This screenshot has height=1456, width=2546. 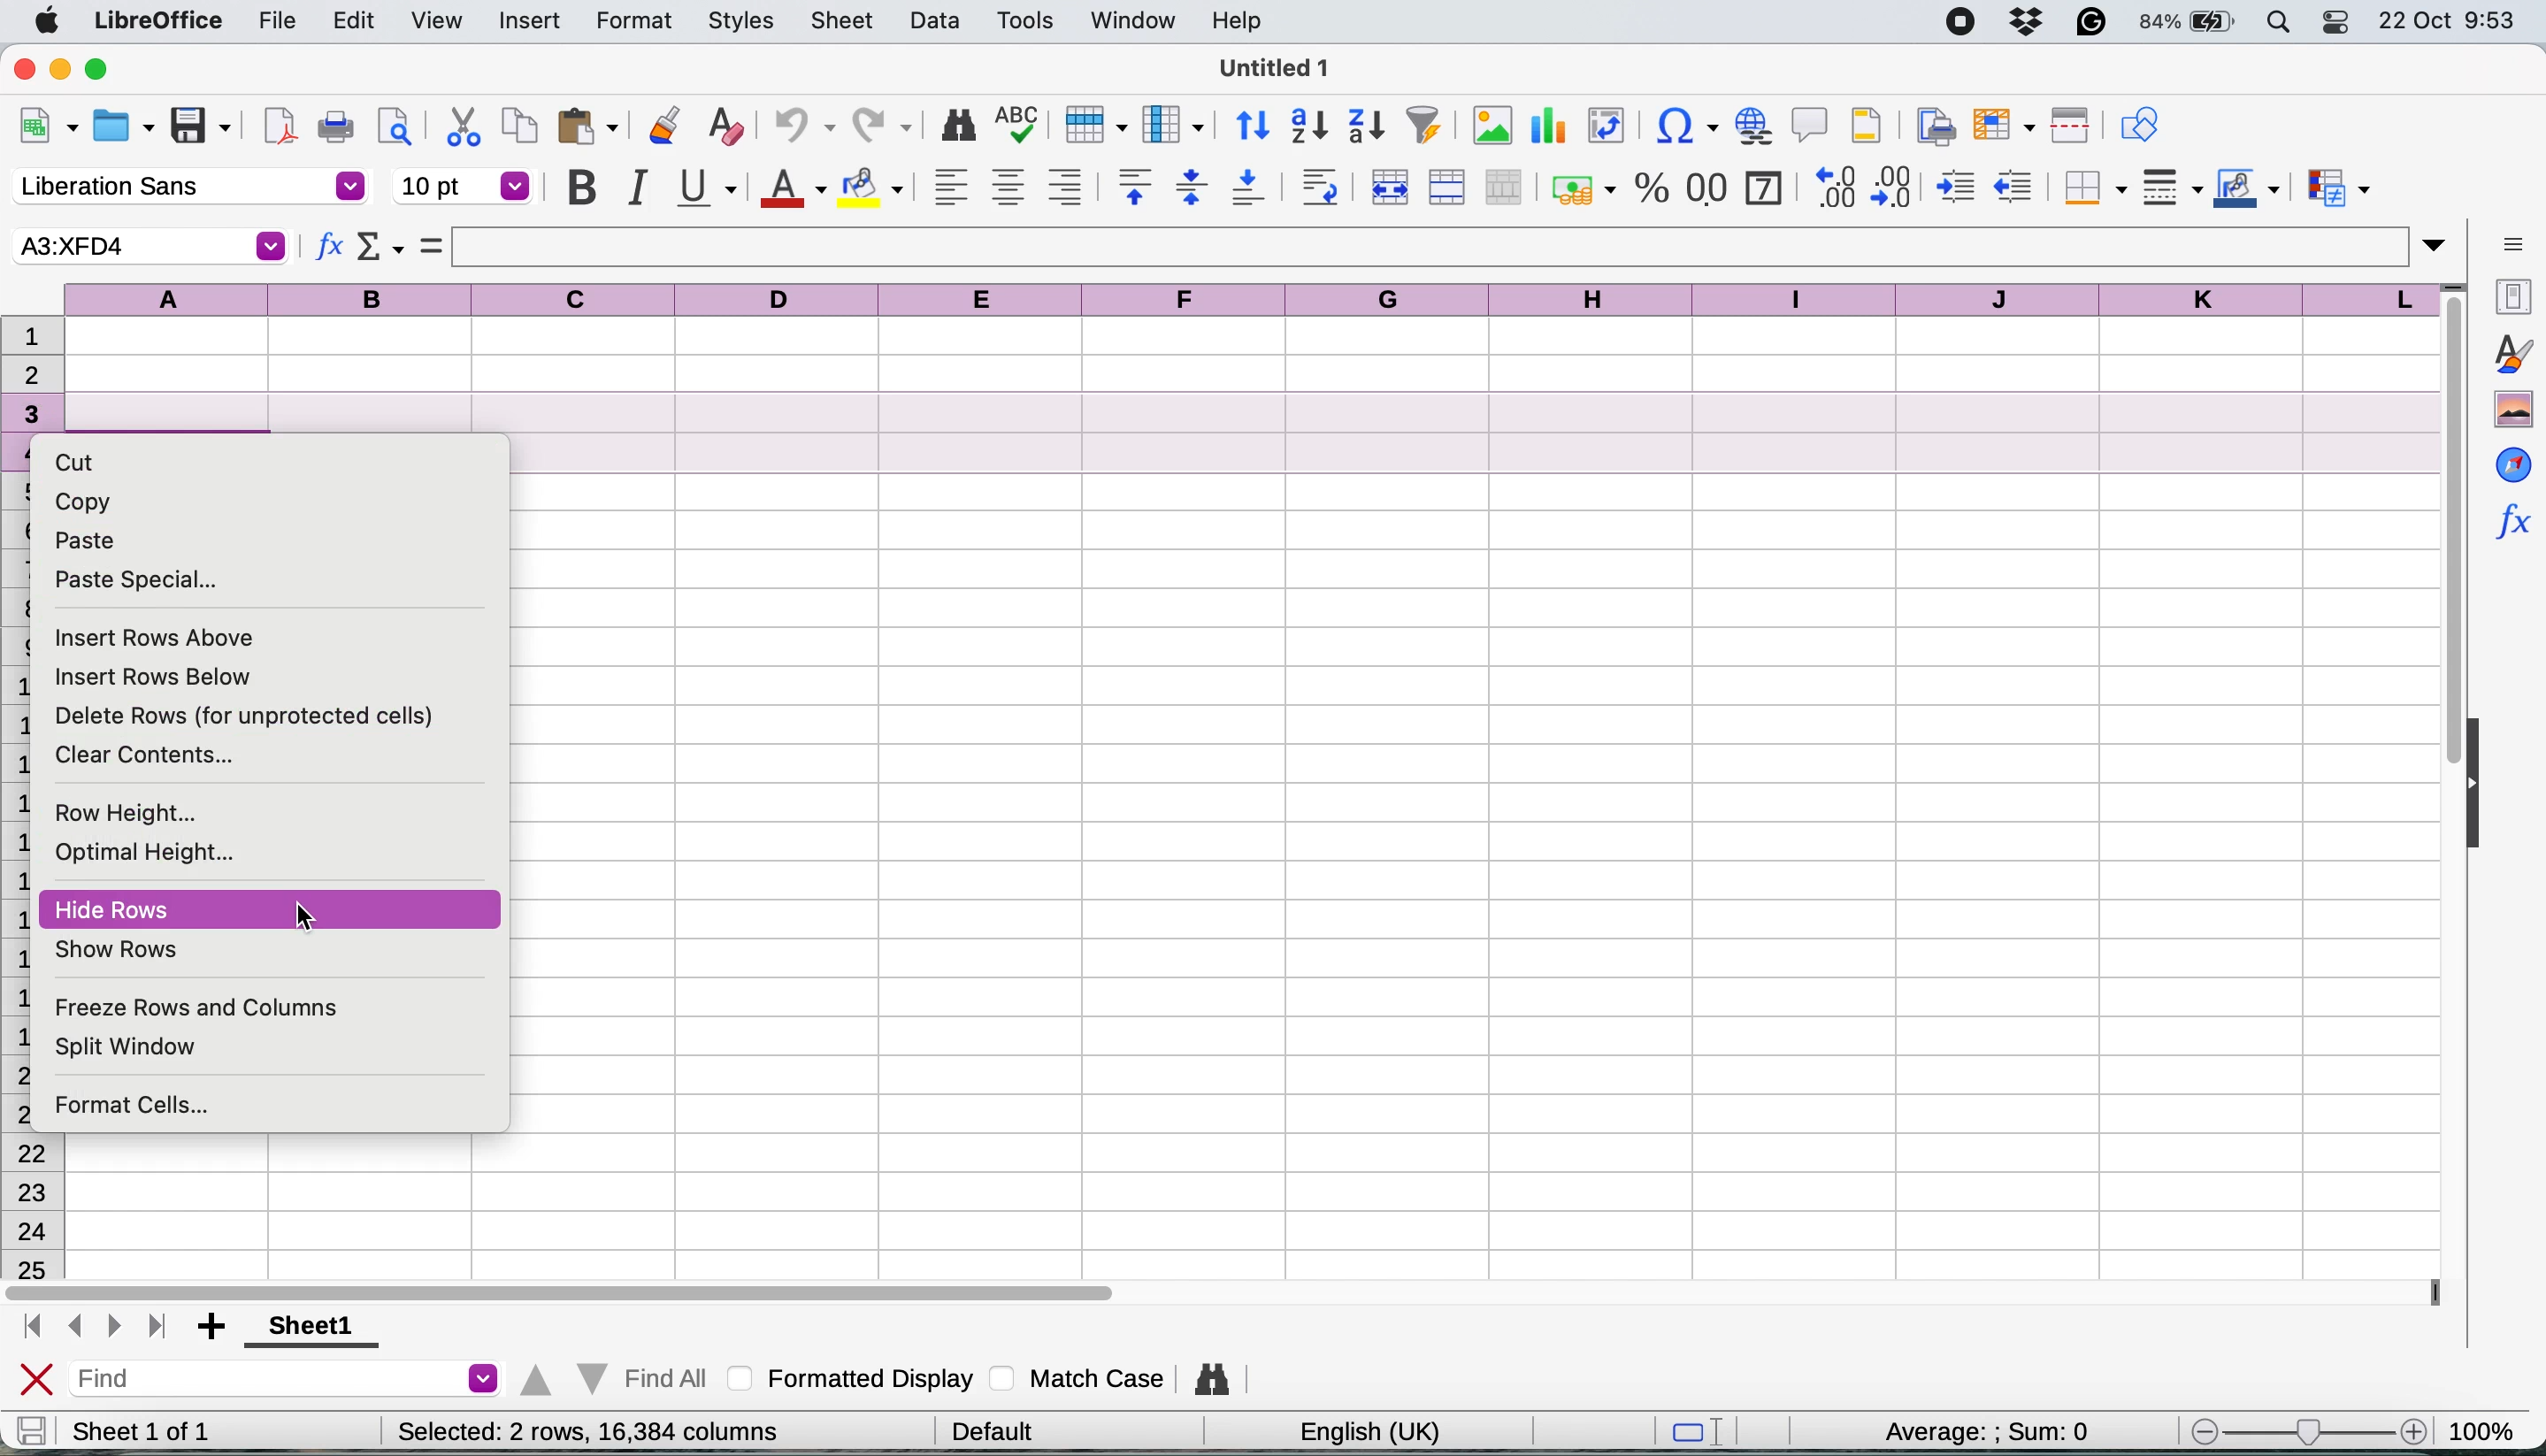 What do you see at coordinates (106, 70) in the screenshot?
I see `maximise` at bounding box center [106, 70].